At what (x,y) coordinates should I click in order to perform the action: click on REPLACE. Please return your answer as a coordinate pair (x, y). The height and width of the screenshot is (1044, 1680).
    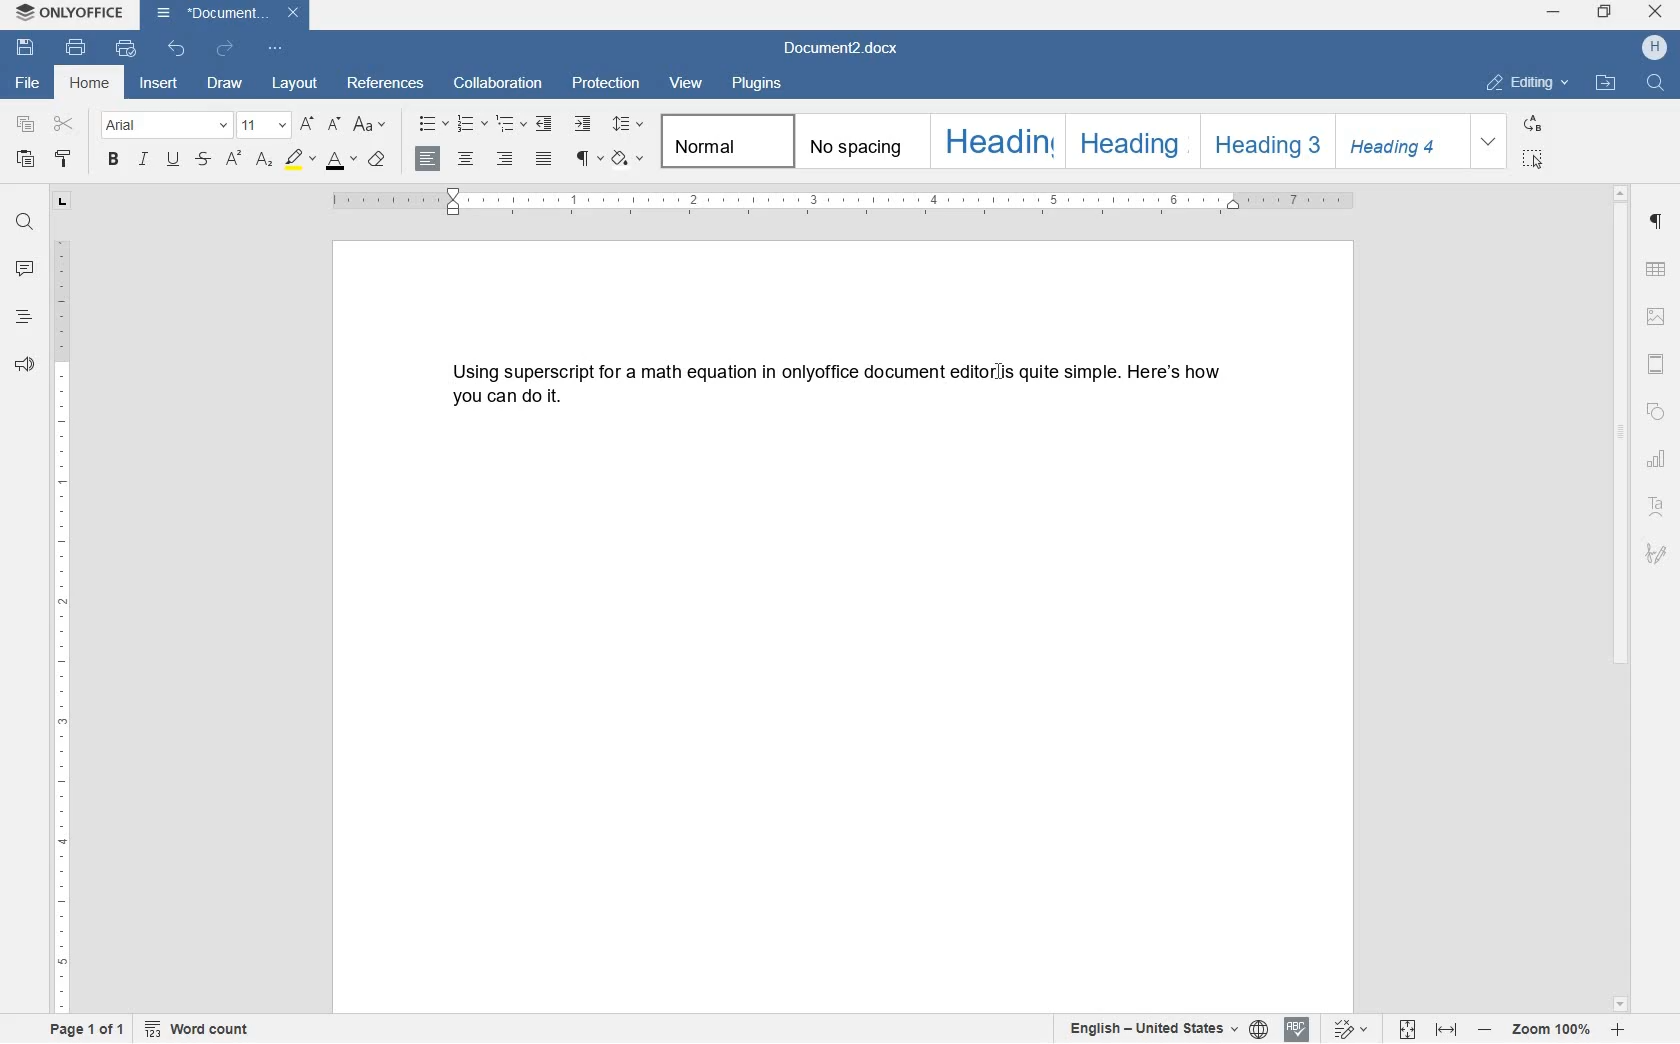
    Looking at the image, I should click on (1533, 125).